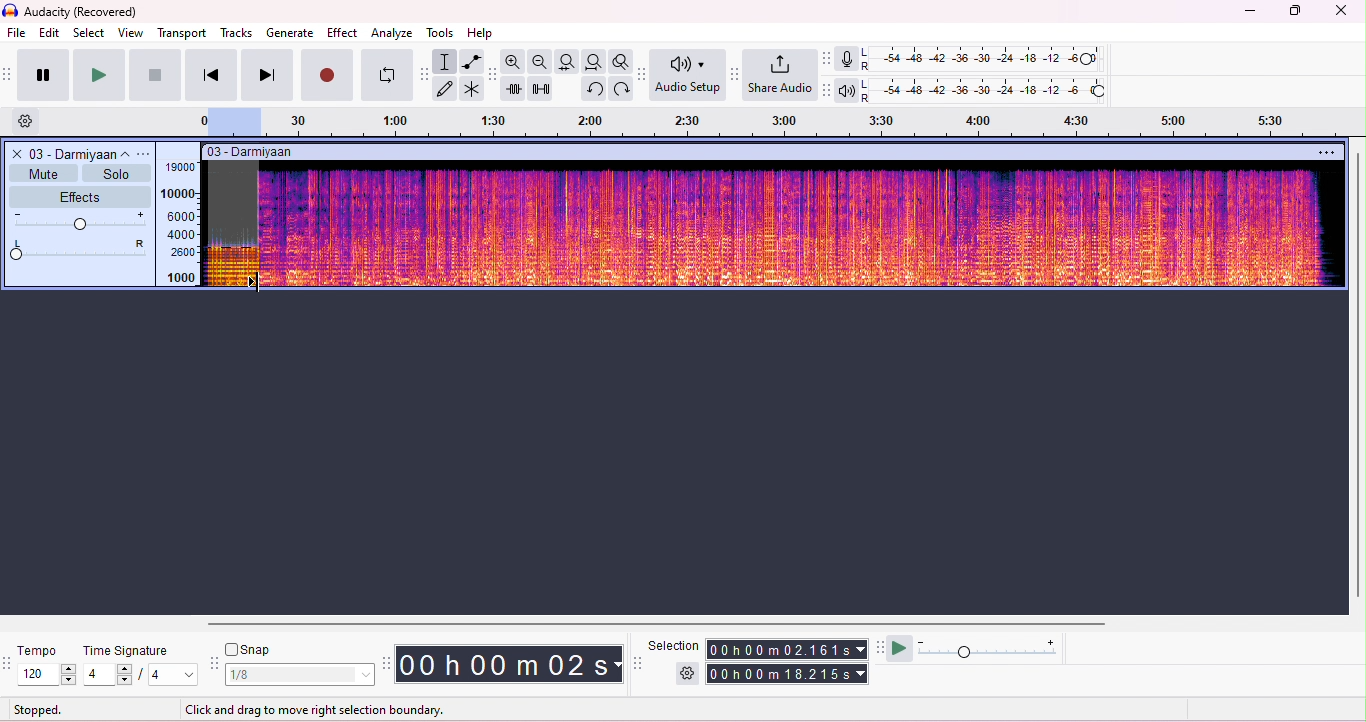 The image size is (1366, 722). What do you see at coordinates (384, 75) in the screenshot?
I see `looping` at bounding box center [384, 75].